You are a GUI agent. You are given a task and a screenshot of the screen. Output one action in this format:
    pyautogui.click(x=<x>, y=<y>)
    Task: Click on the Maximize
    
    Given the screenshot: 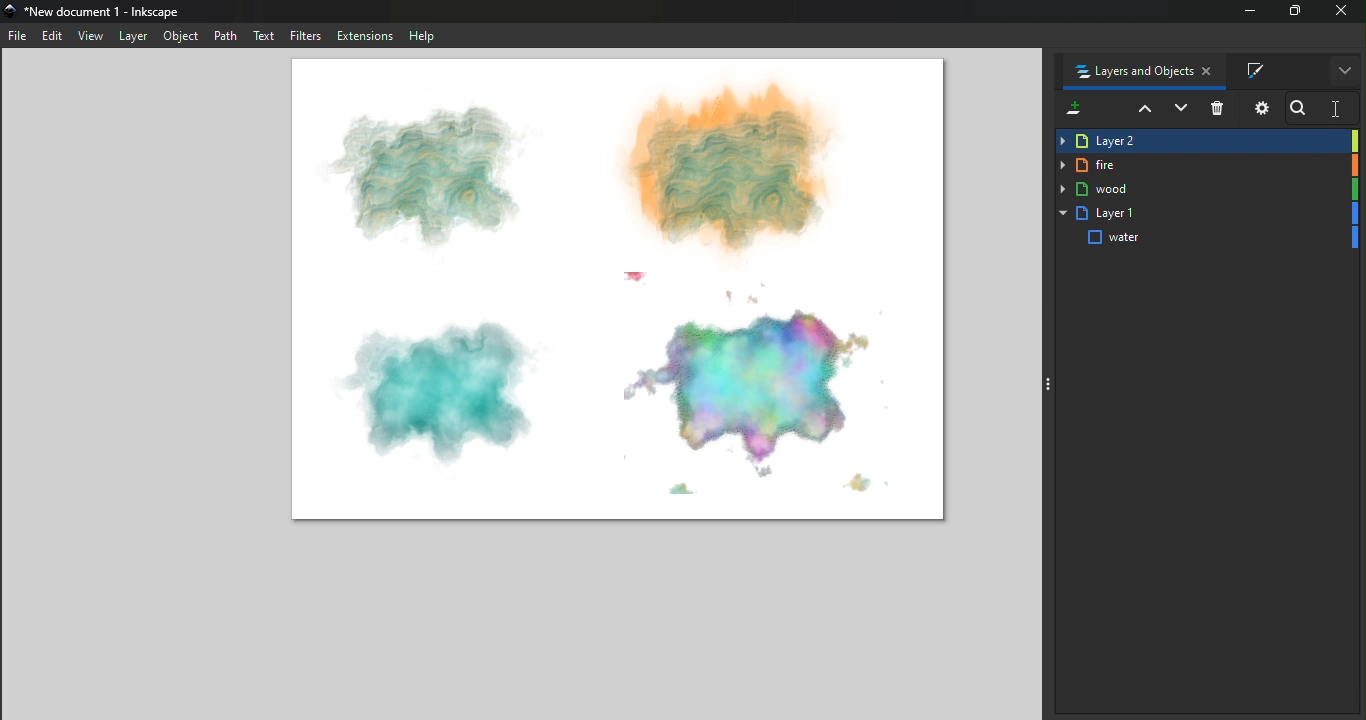 What is the action you would take?
    pyautogui.click(x=1294, y=10)
    